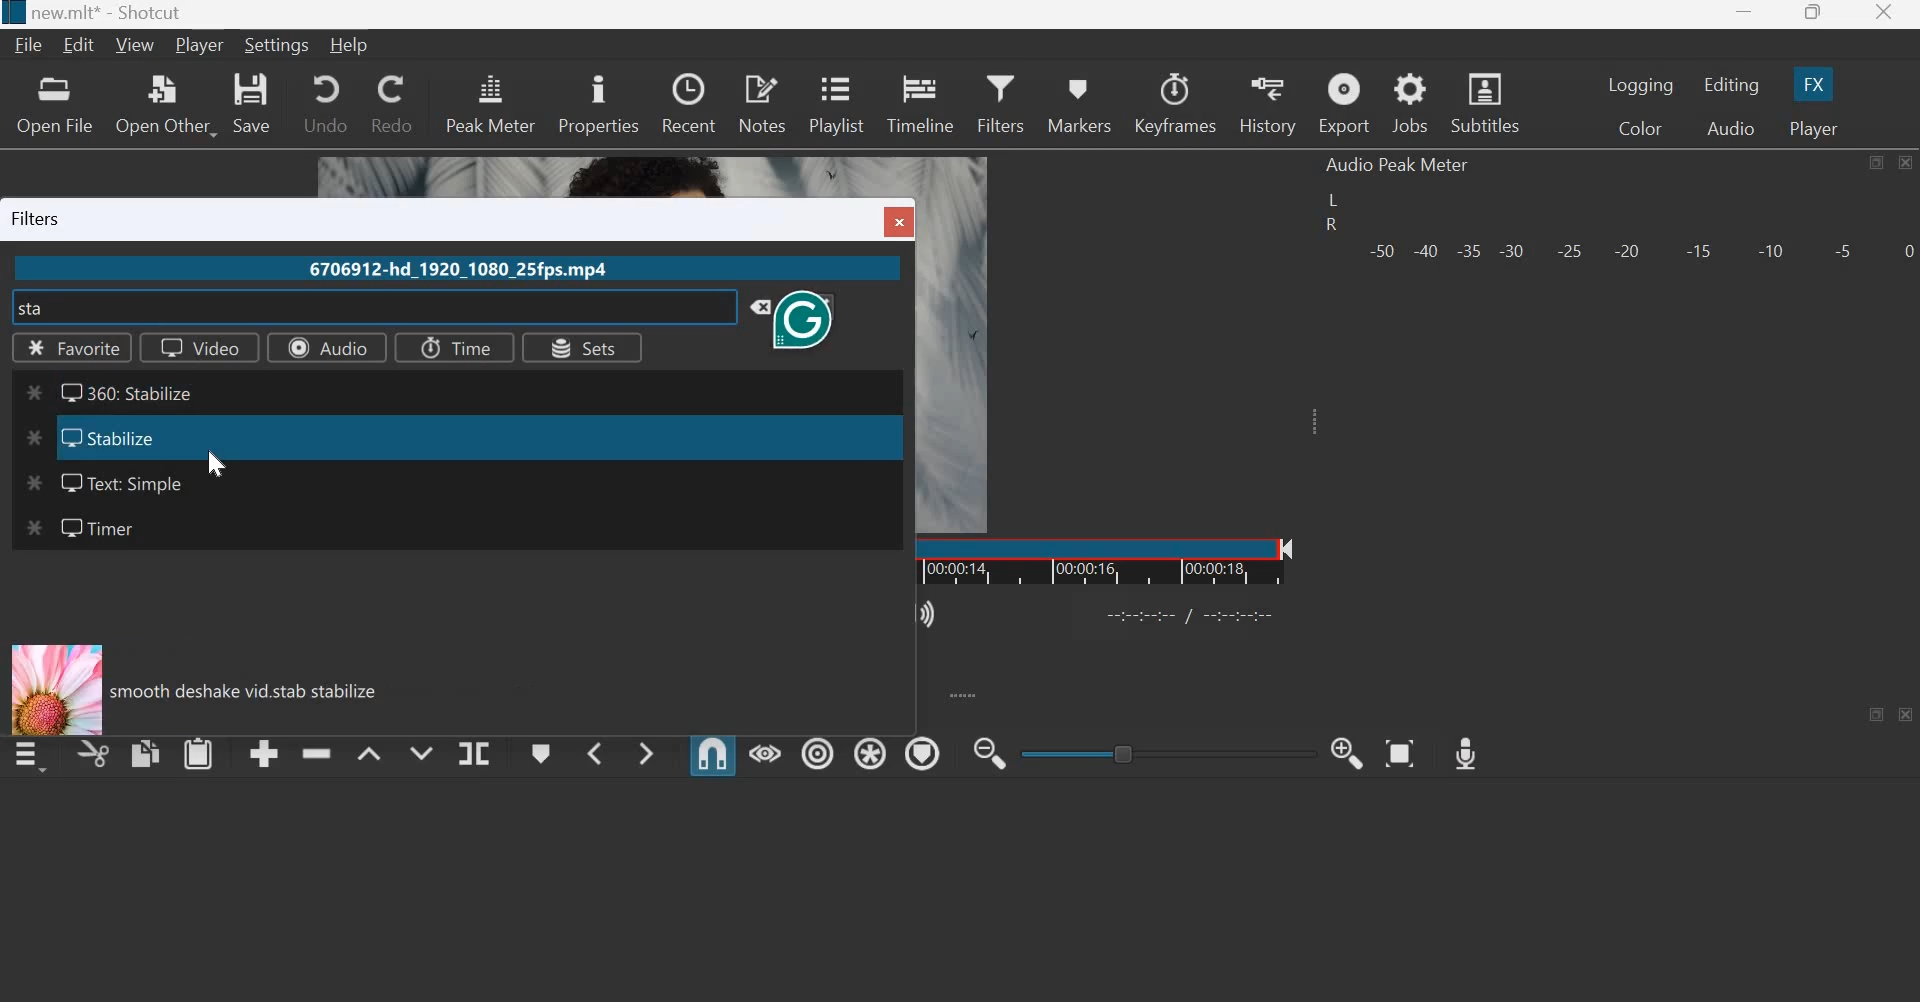 The image size is (1920, 1002). What do you see at coordinates (1640, 252) in the screenshot?
I see `Volume meter` at bounding box center [1640, 252].